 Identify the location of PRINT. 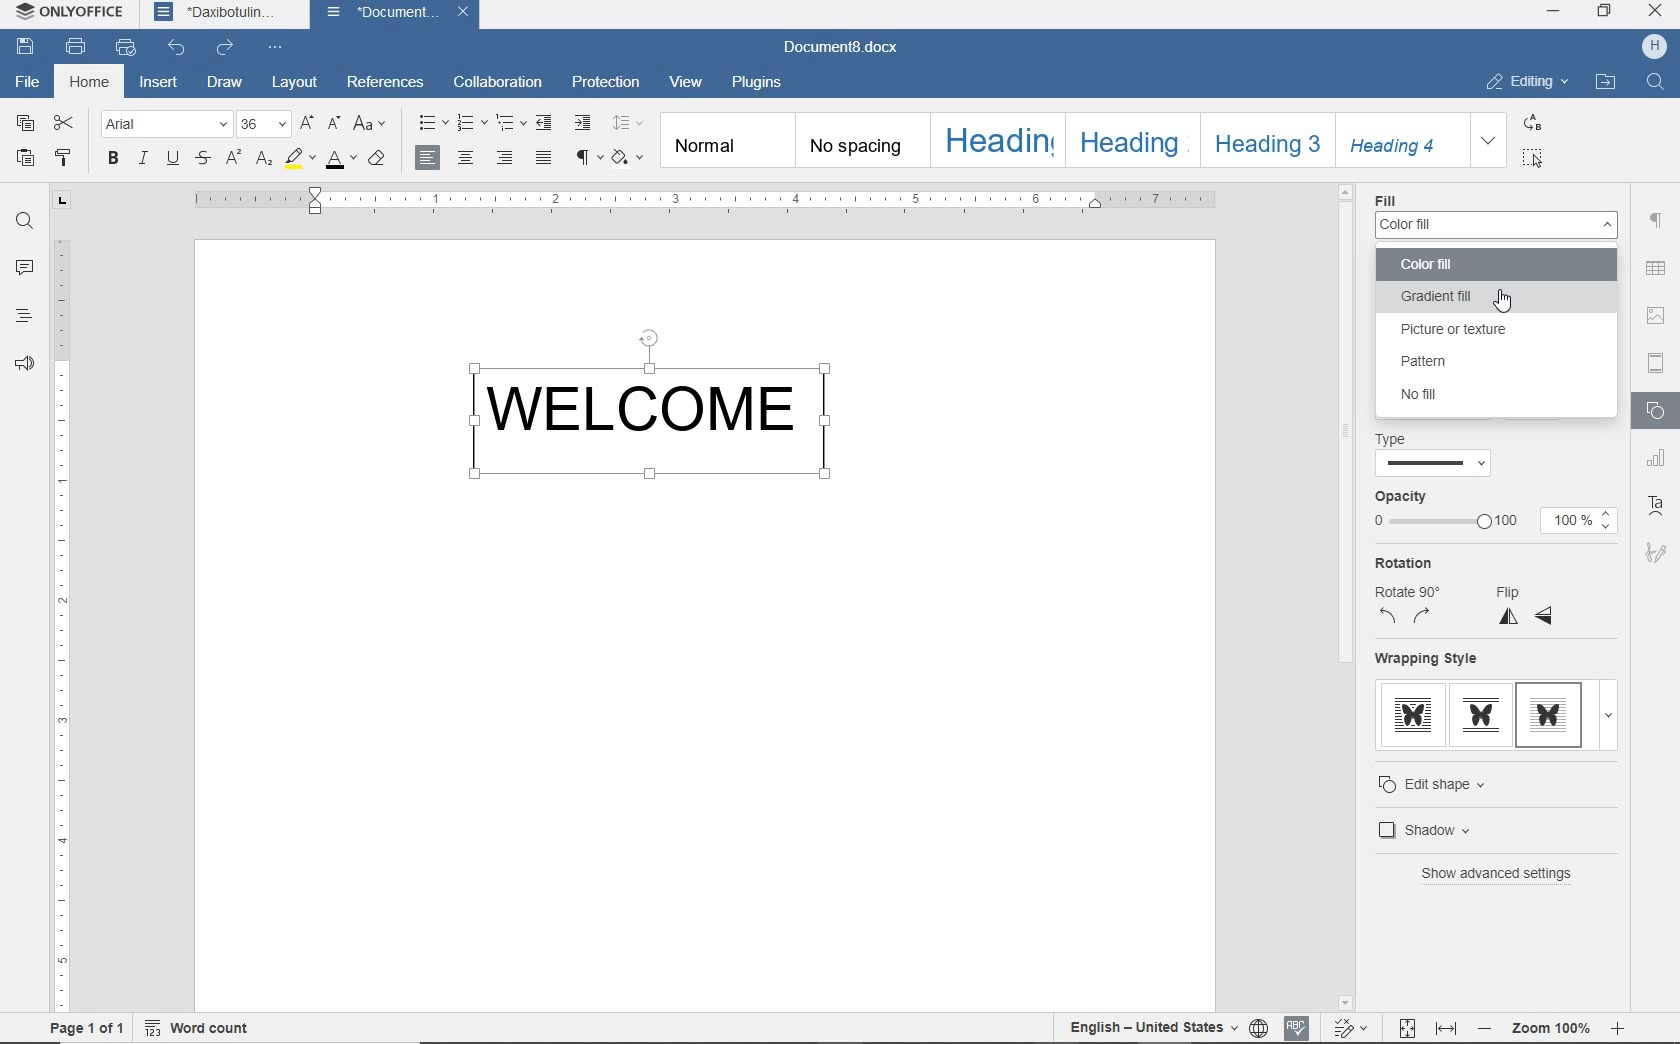
(75, 47).